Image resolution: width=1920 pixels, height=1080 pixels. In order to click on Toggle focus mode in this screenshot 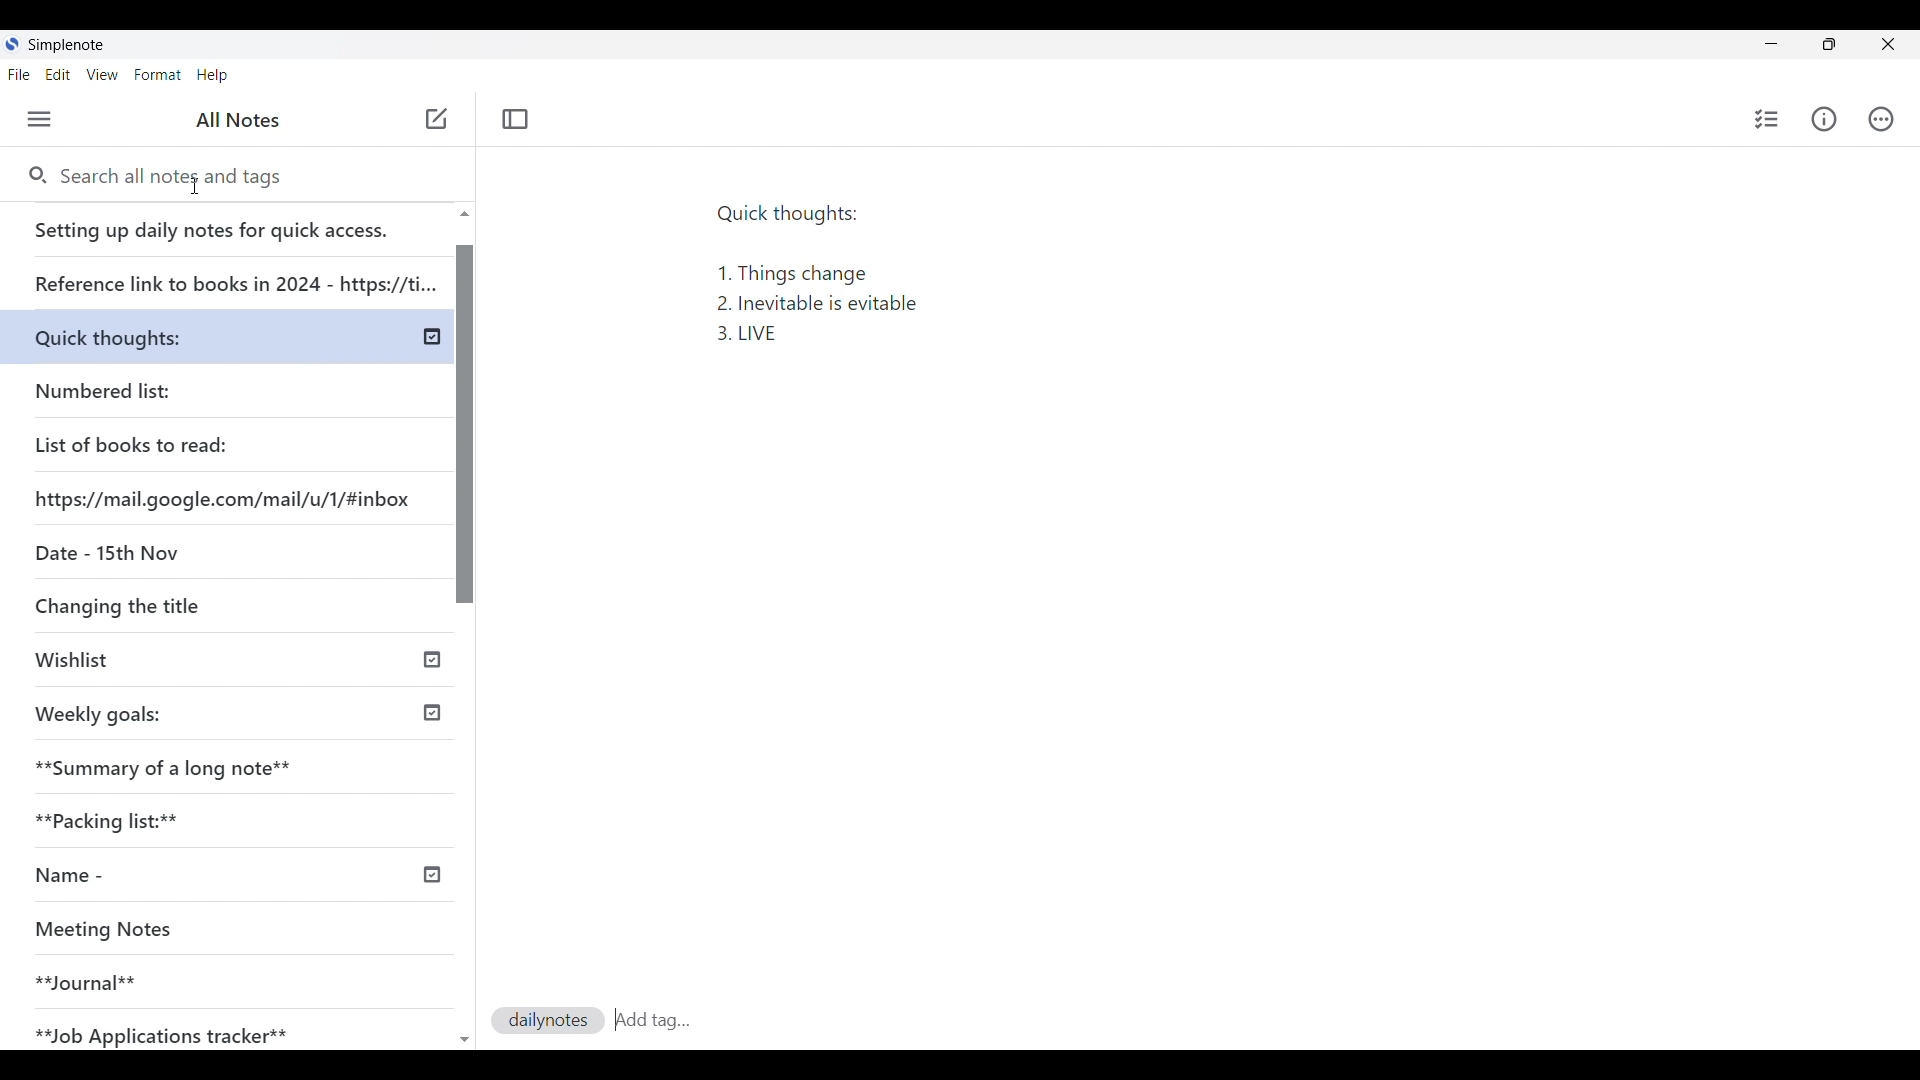, I will do `click(516, 120)`.